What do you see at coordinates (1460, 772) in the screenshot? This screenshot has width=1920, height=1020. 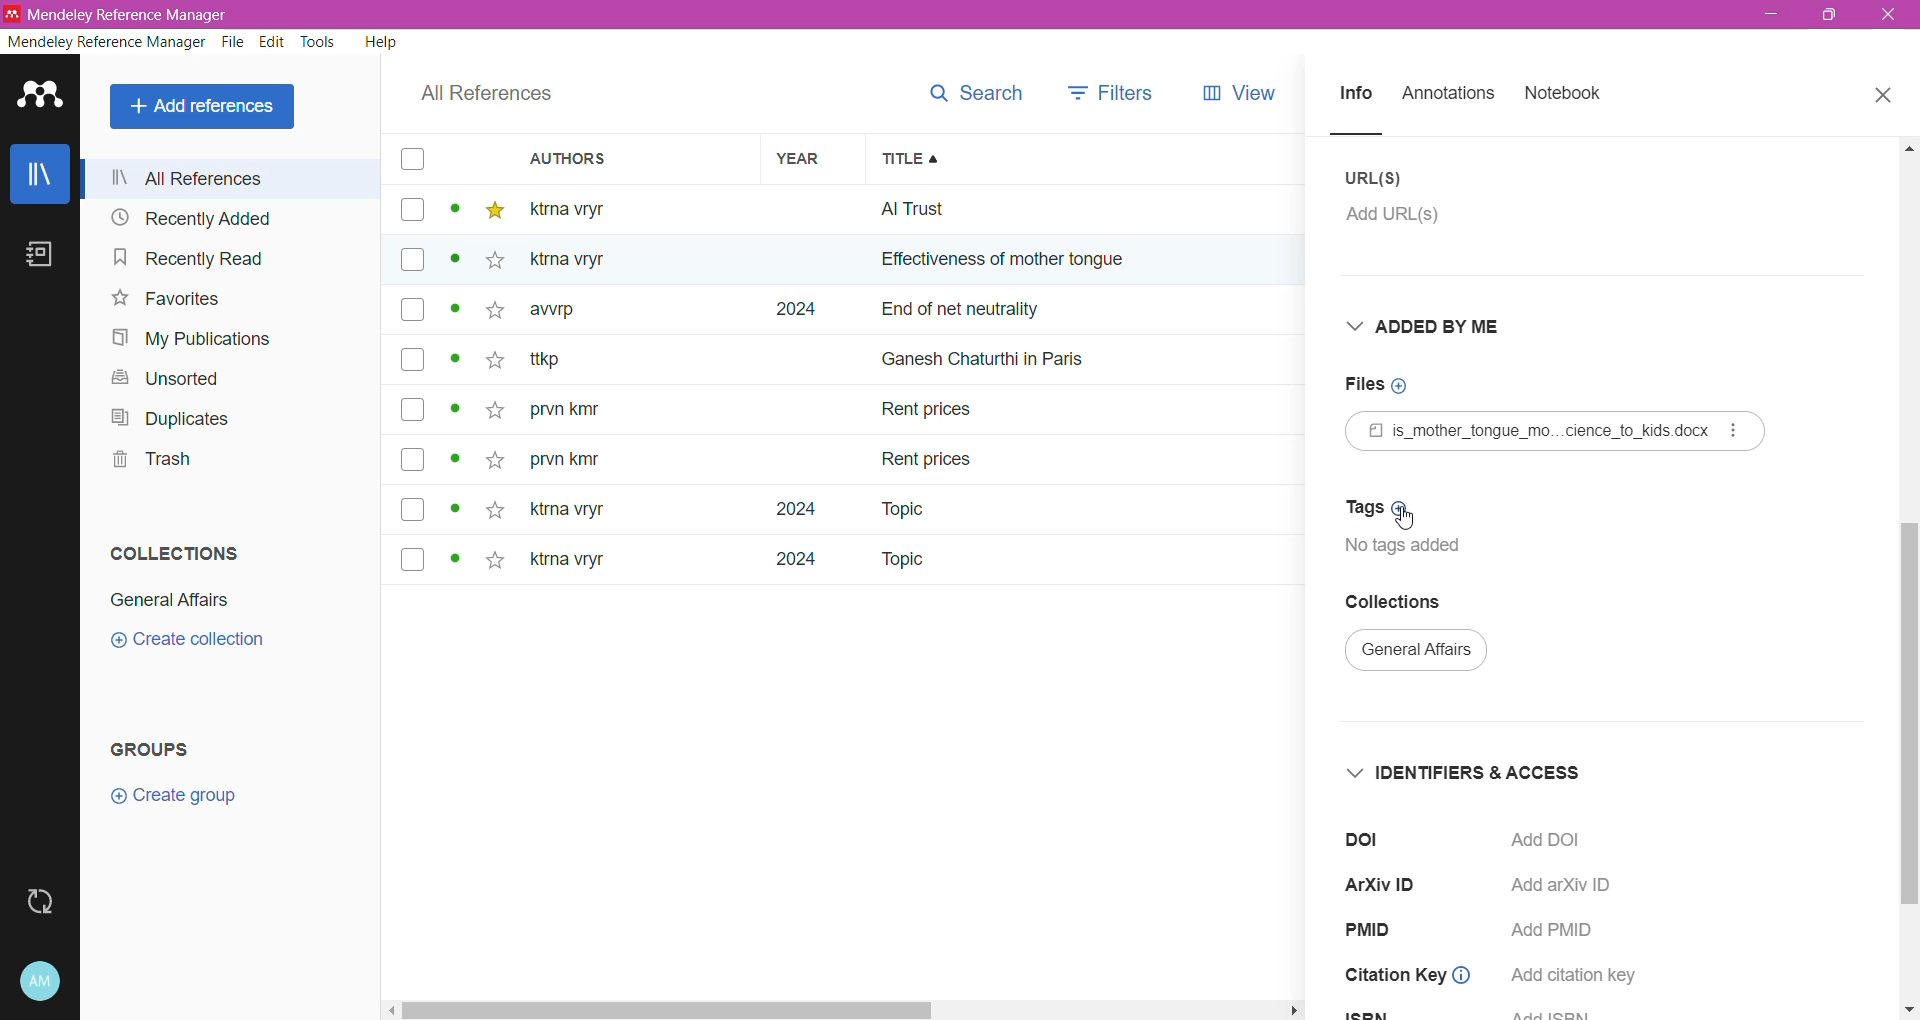 I see `Identifiers and Access` at bounding box center [1460, 772].